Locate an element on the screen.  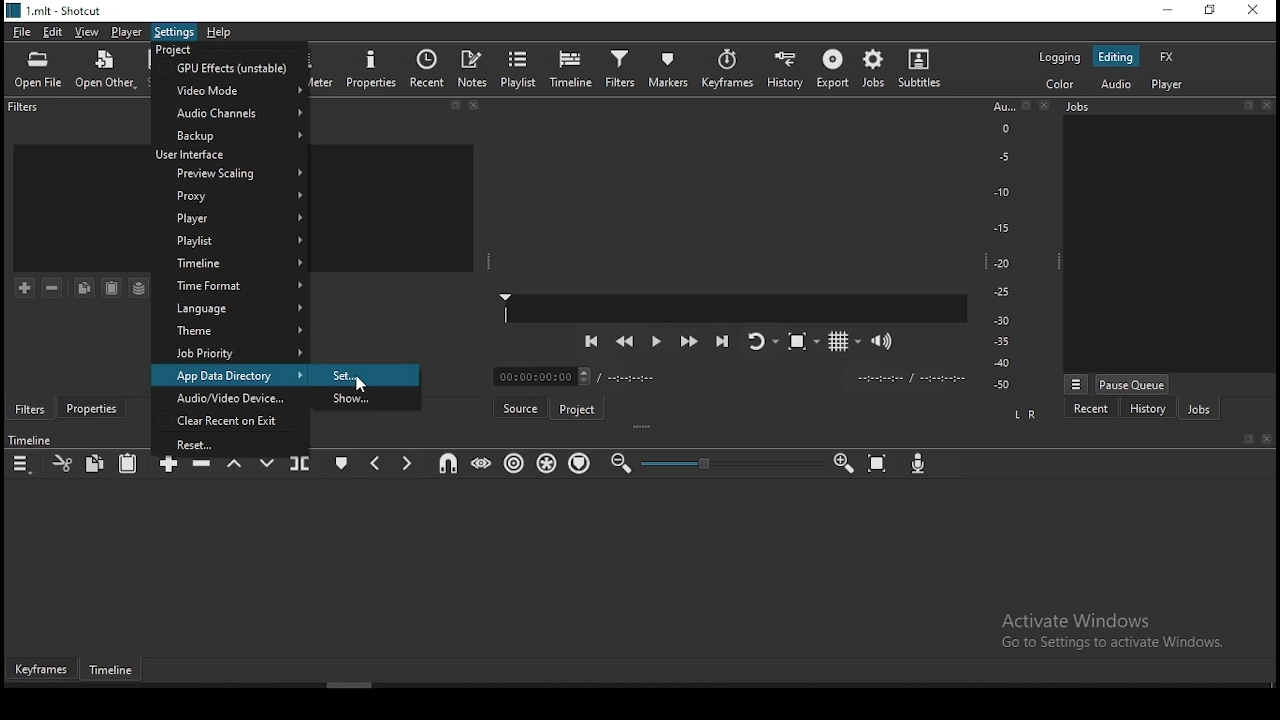
timeline is located at coordinates (571, 67).